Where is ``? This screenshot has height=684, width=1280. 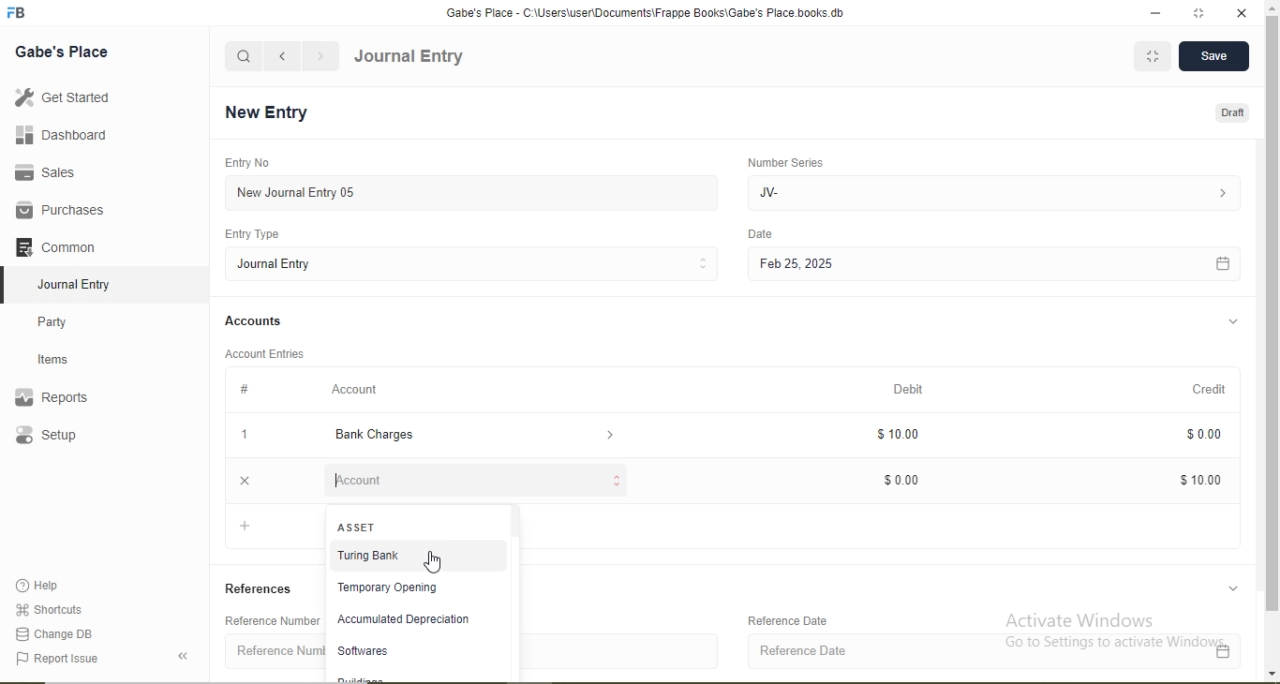  is located at coordinates (516, 591).